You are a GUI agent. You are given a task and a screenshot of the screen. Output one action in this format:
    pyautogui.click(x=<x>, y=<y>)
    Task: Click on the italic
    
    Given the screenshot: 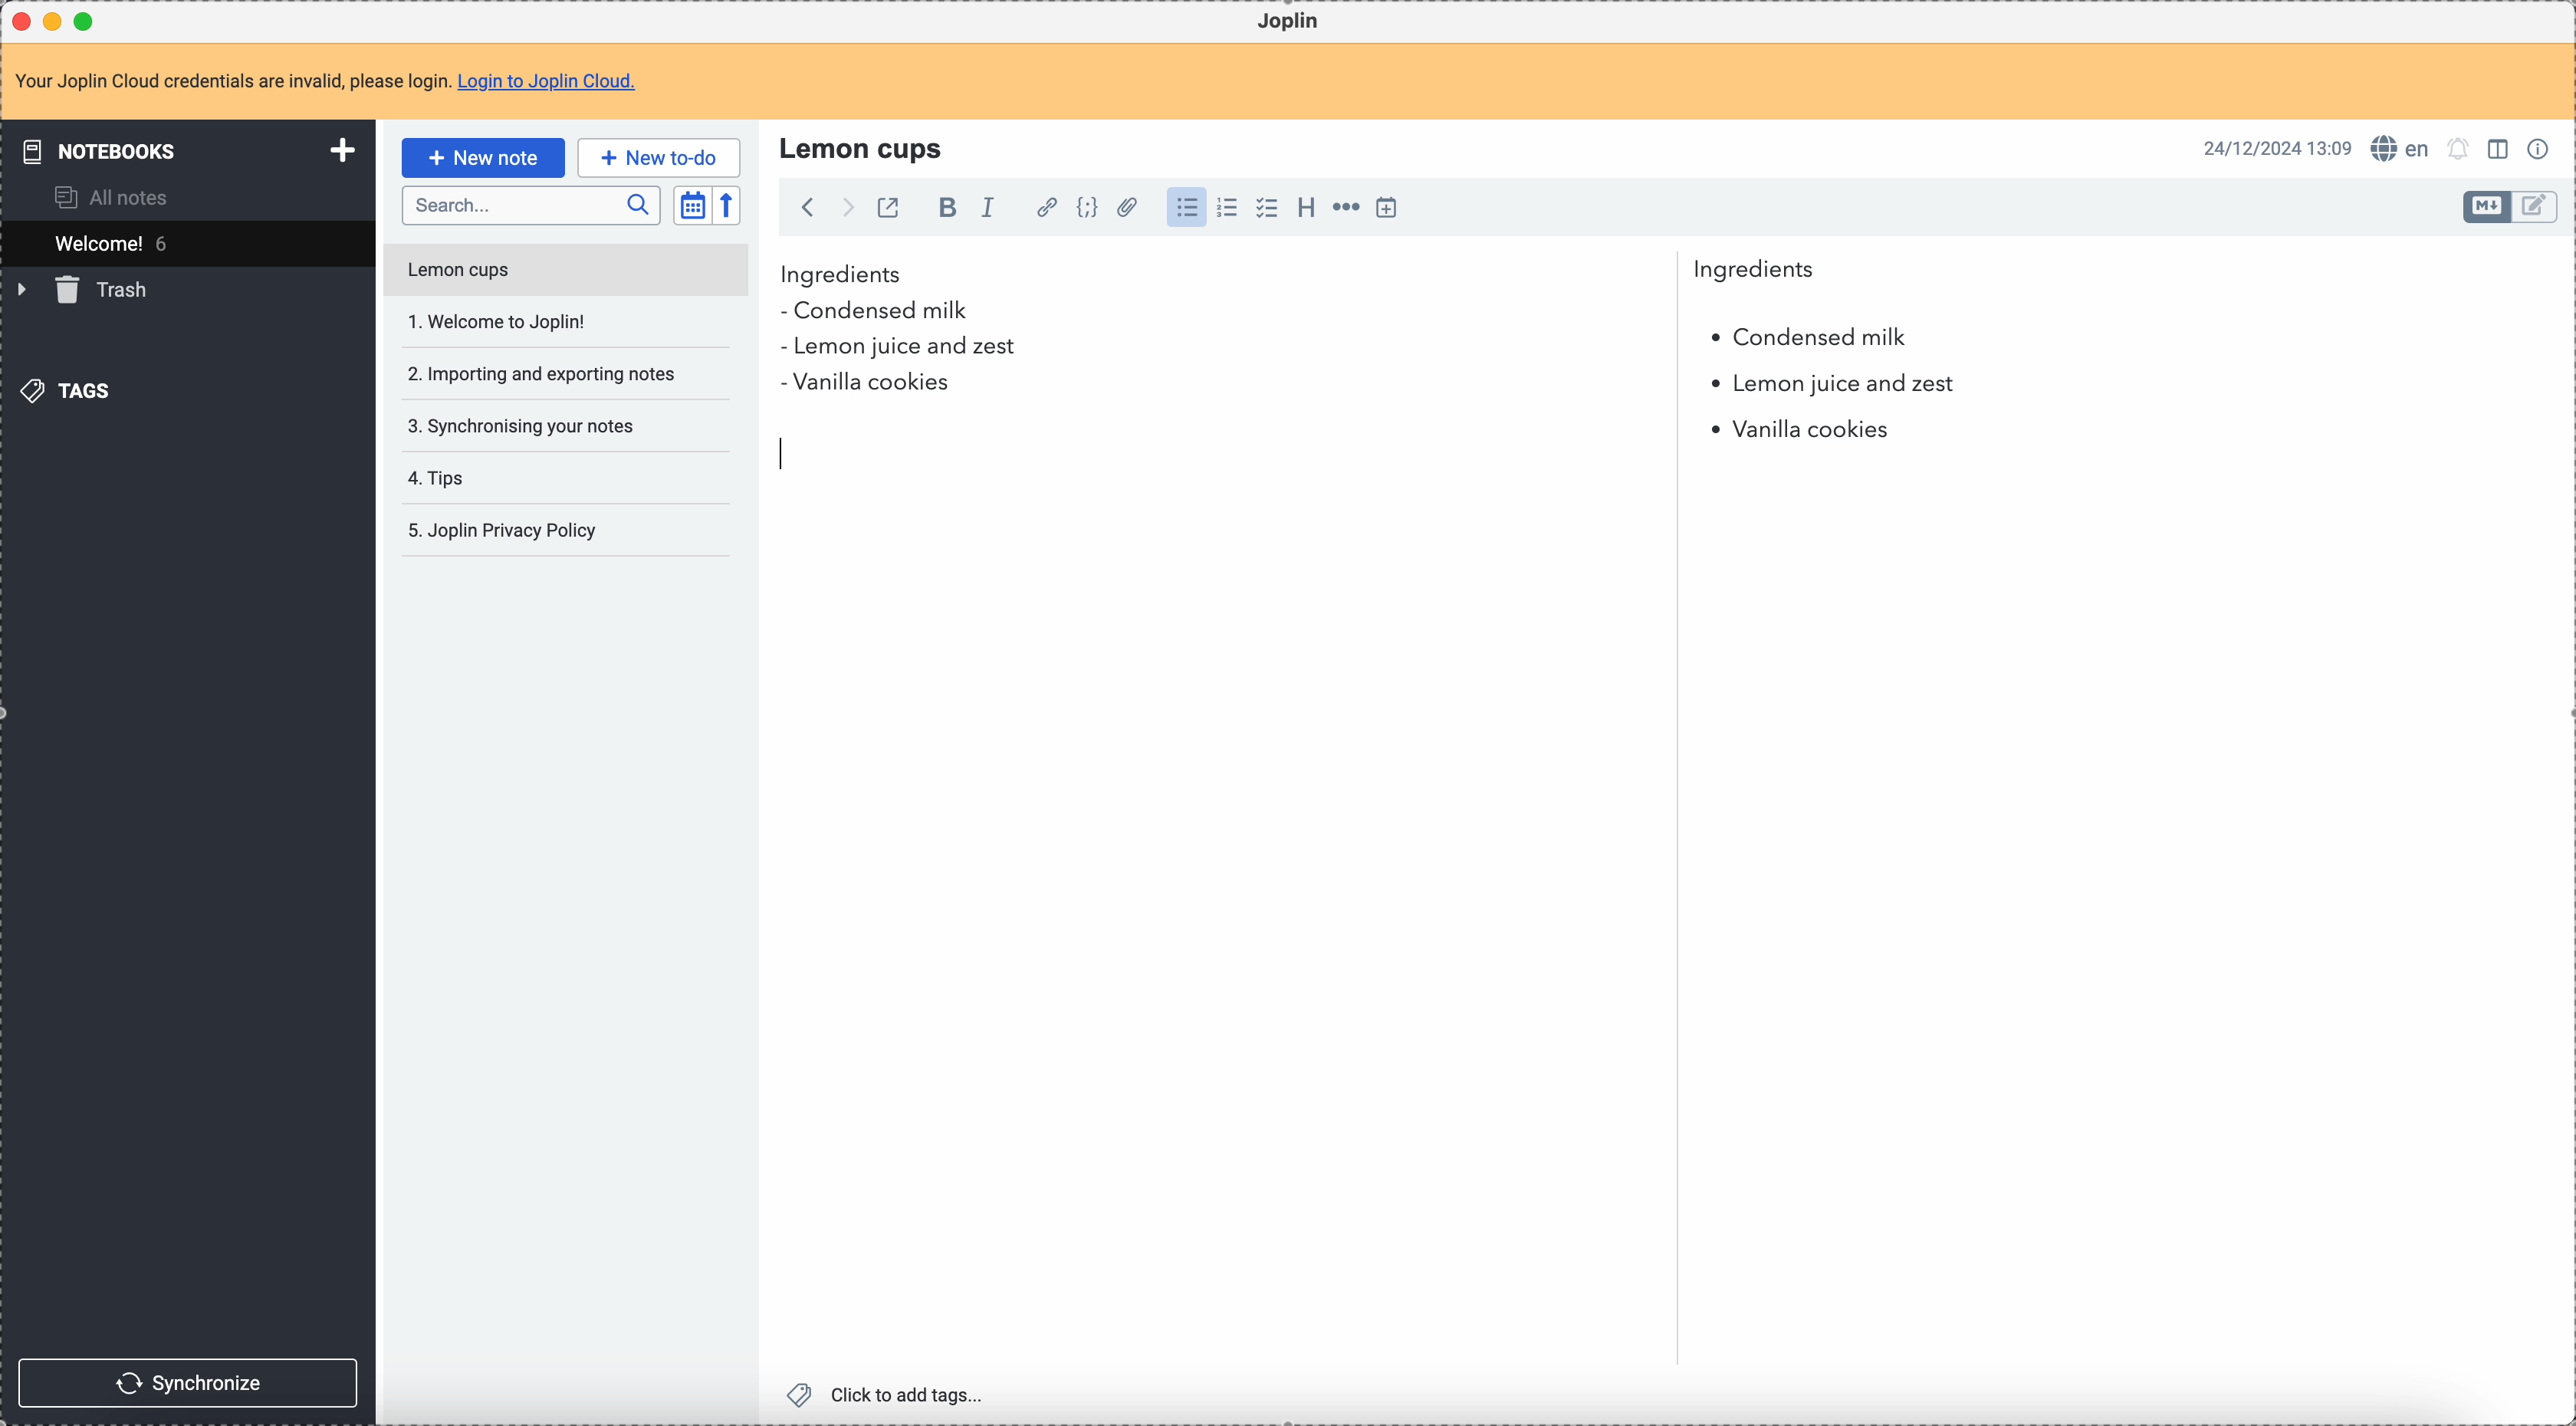 What is the action you would take?
    pyautogui.click(x=987, y=206)
    